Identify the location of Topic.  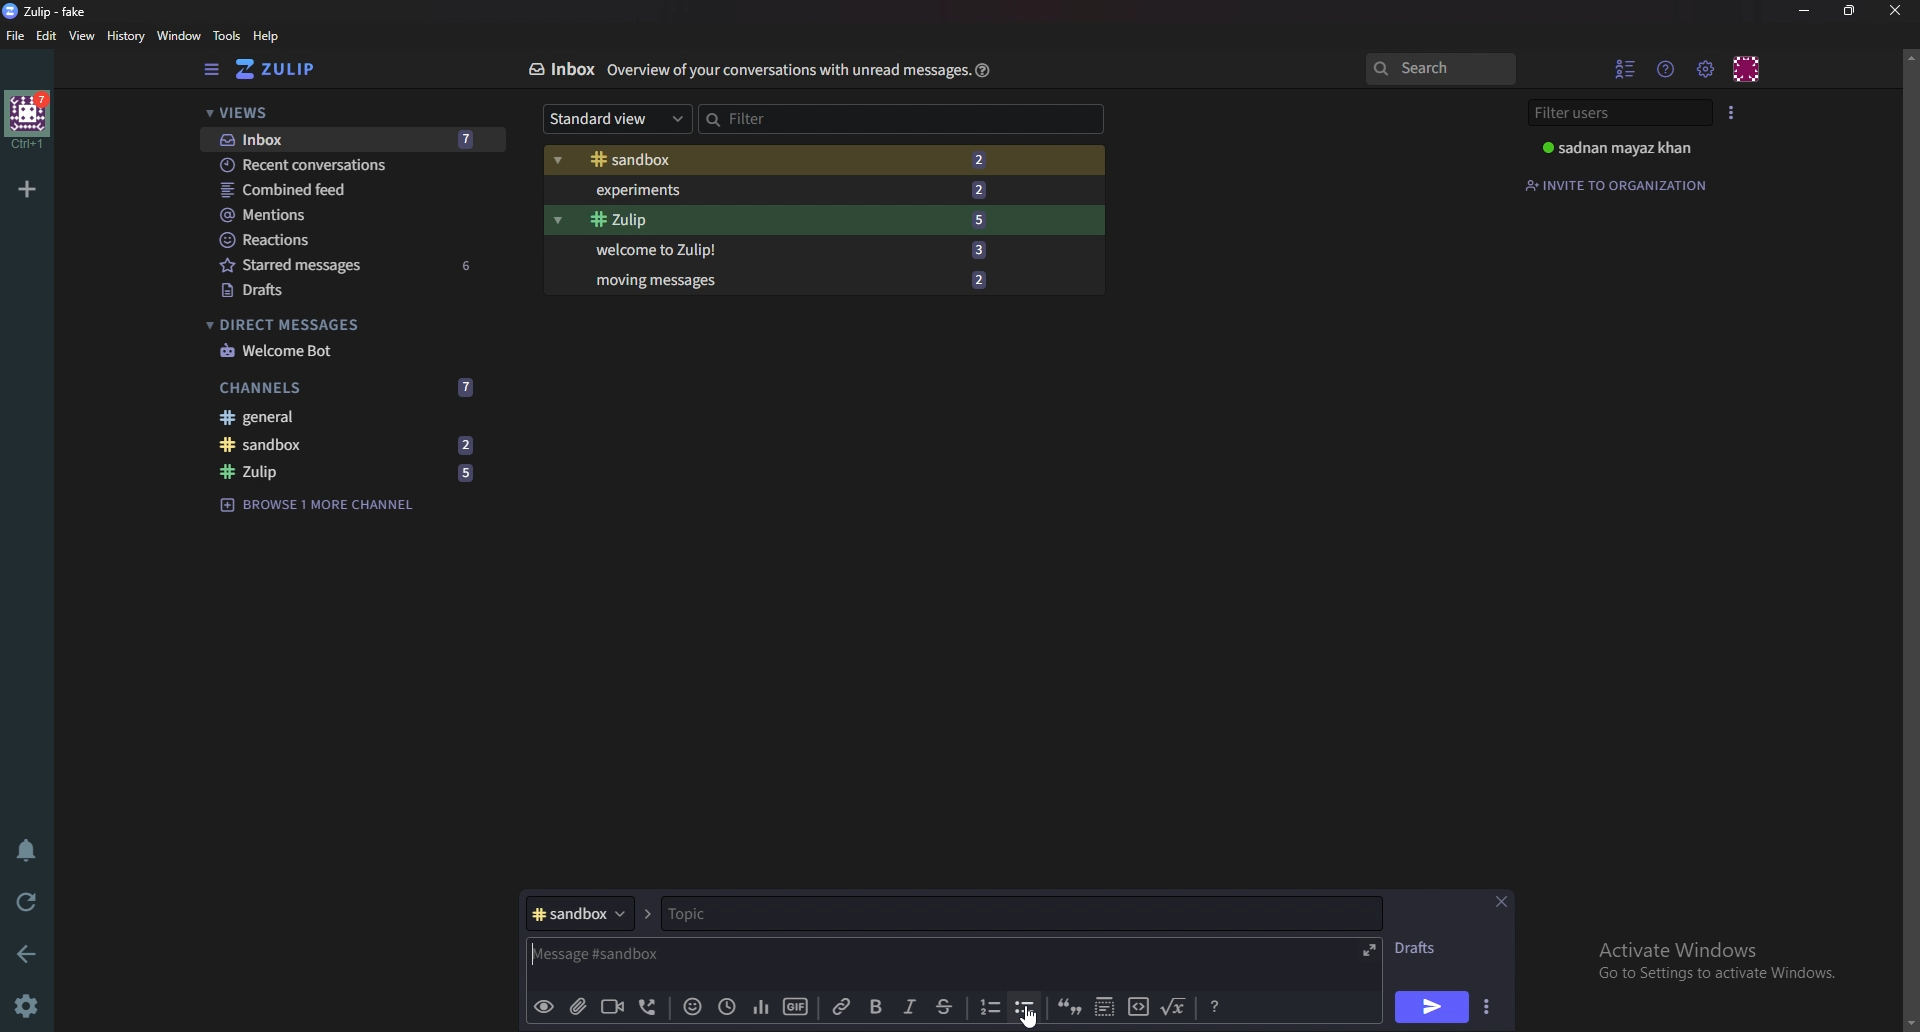
(1018, 913).